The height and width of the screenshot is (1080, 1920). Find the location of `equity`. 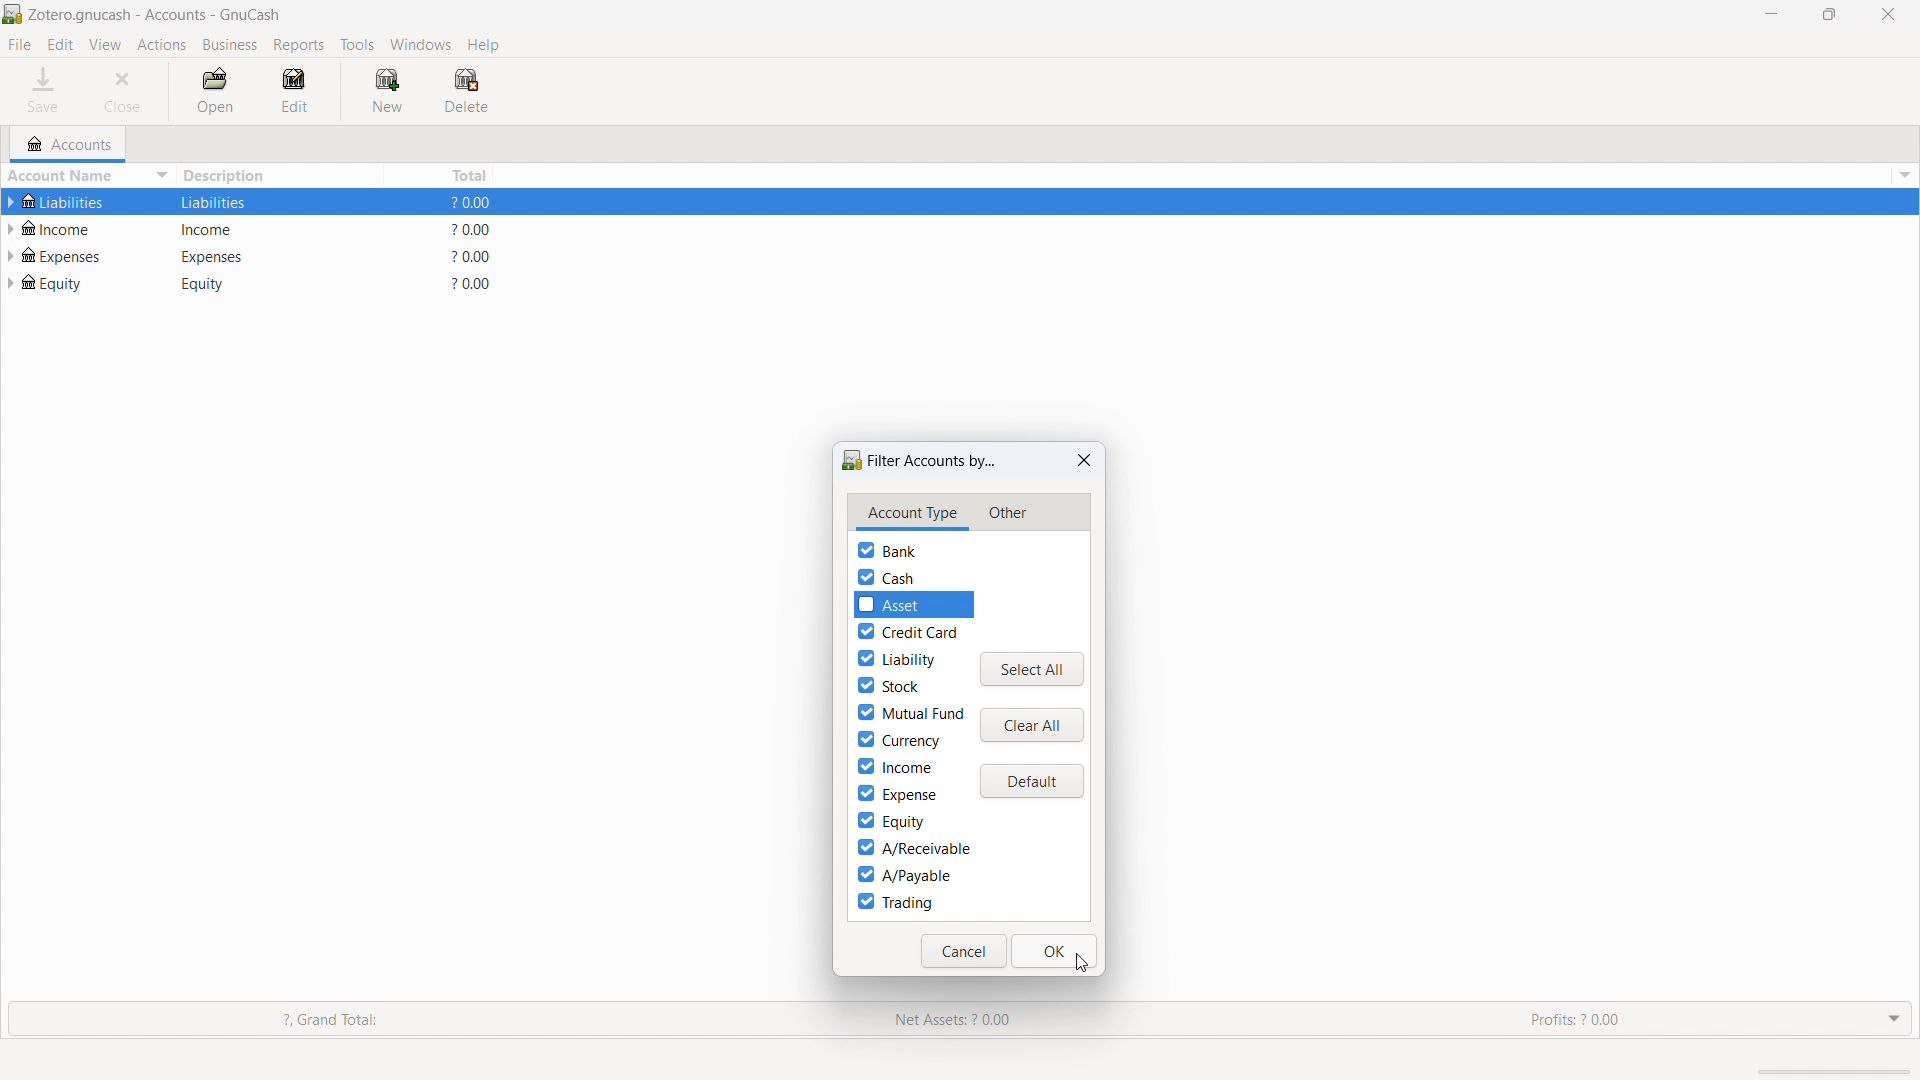

equity is located at coordinates (225, 283).